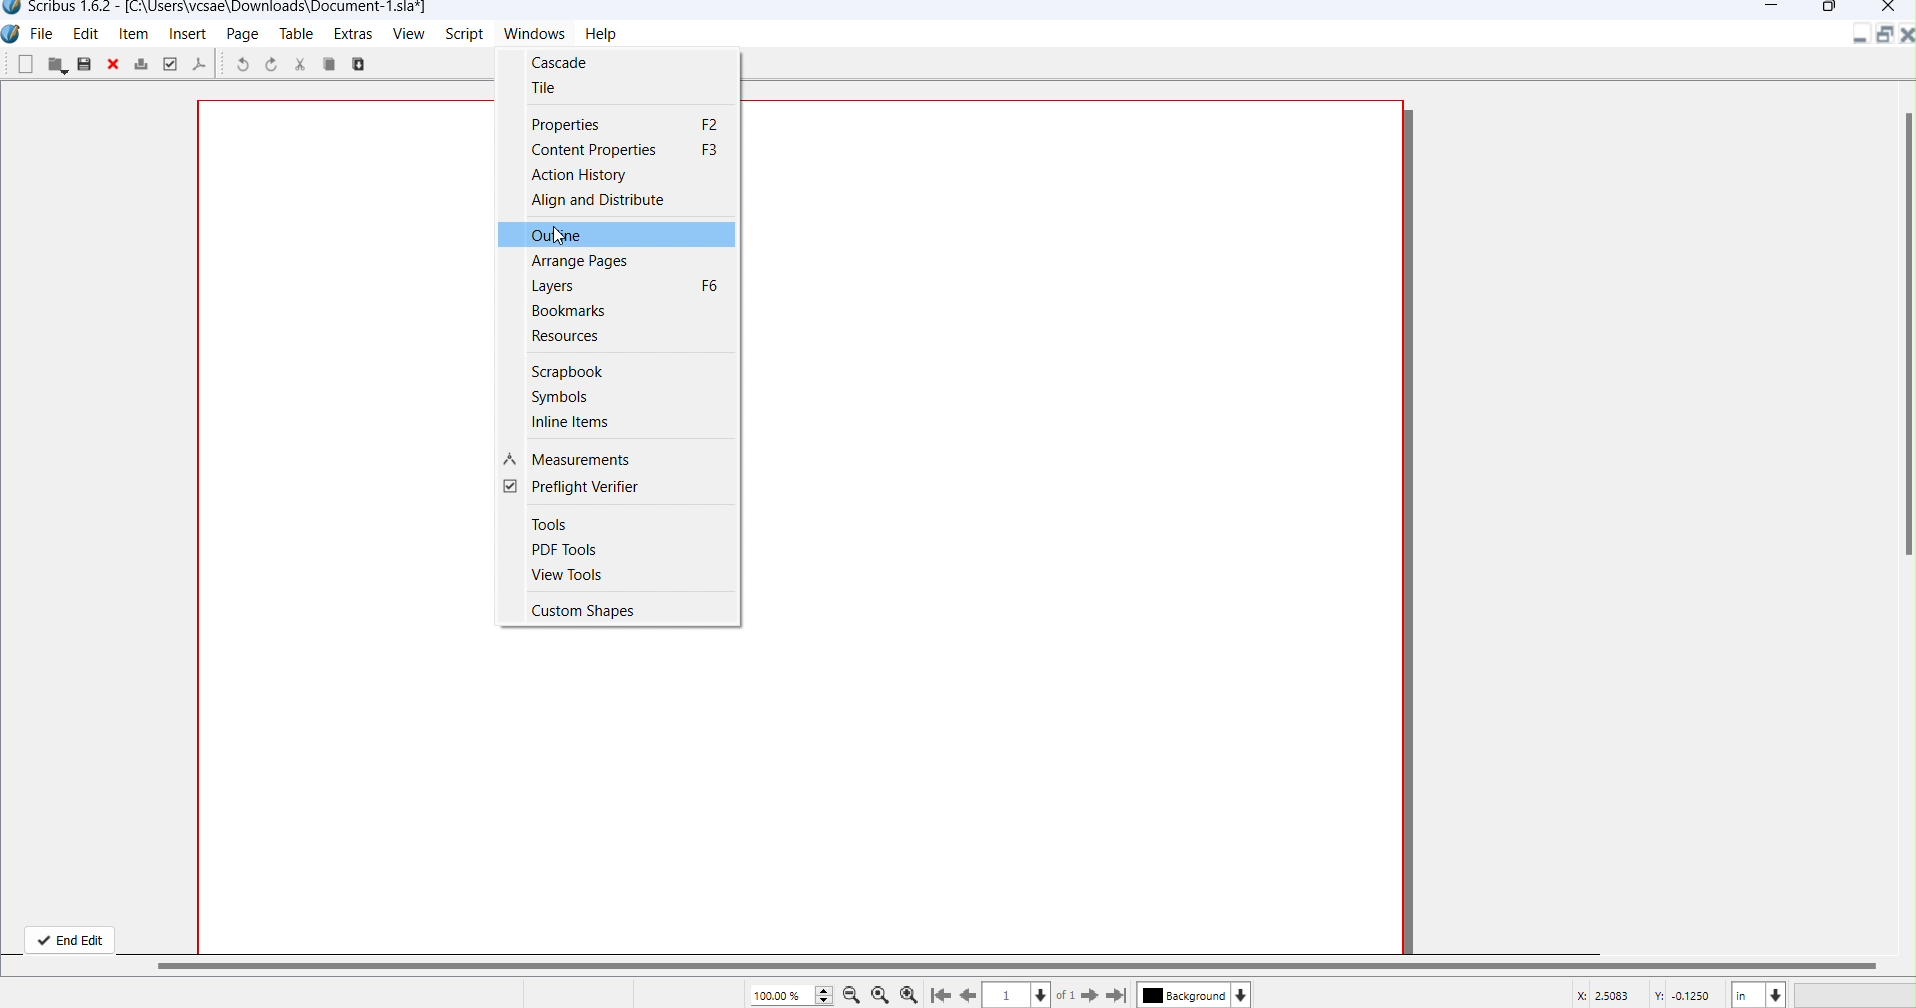 This screenshot has height=1008, width=1916. I want to click on End Edit, so click(69, 937).